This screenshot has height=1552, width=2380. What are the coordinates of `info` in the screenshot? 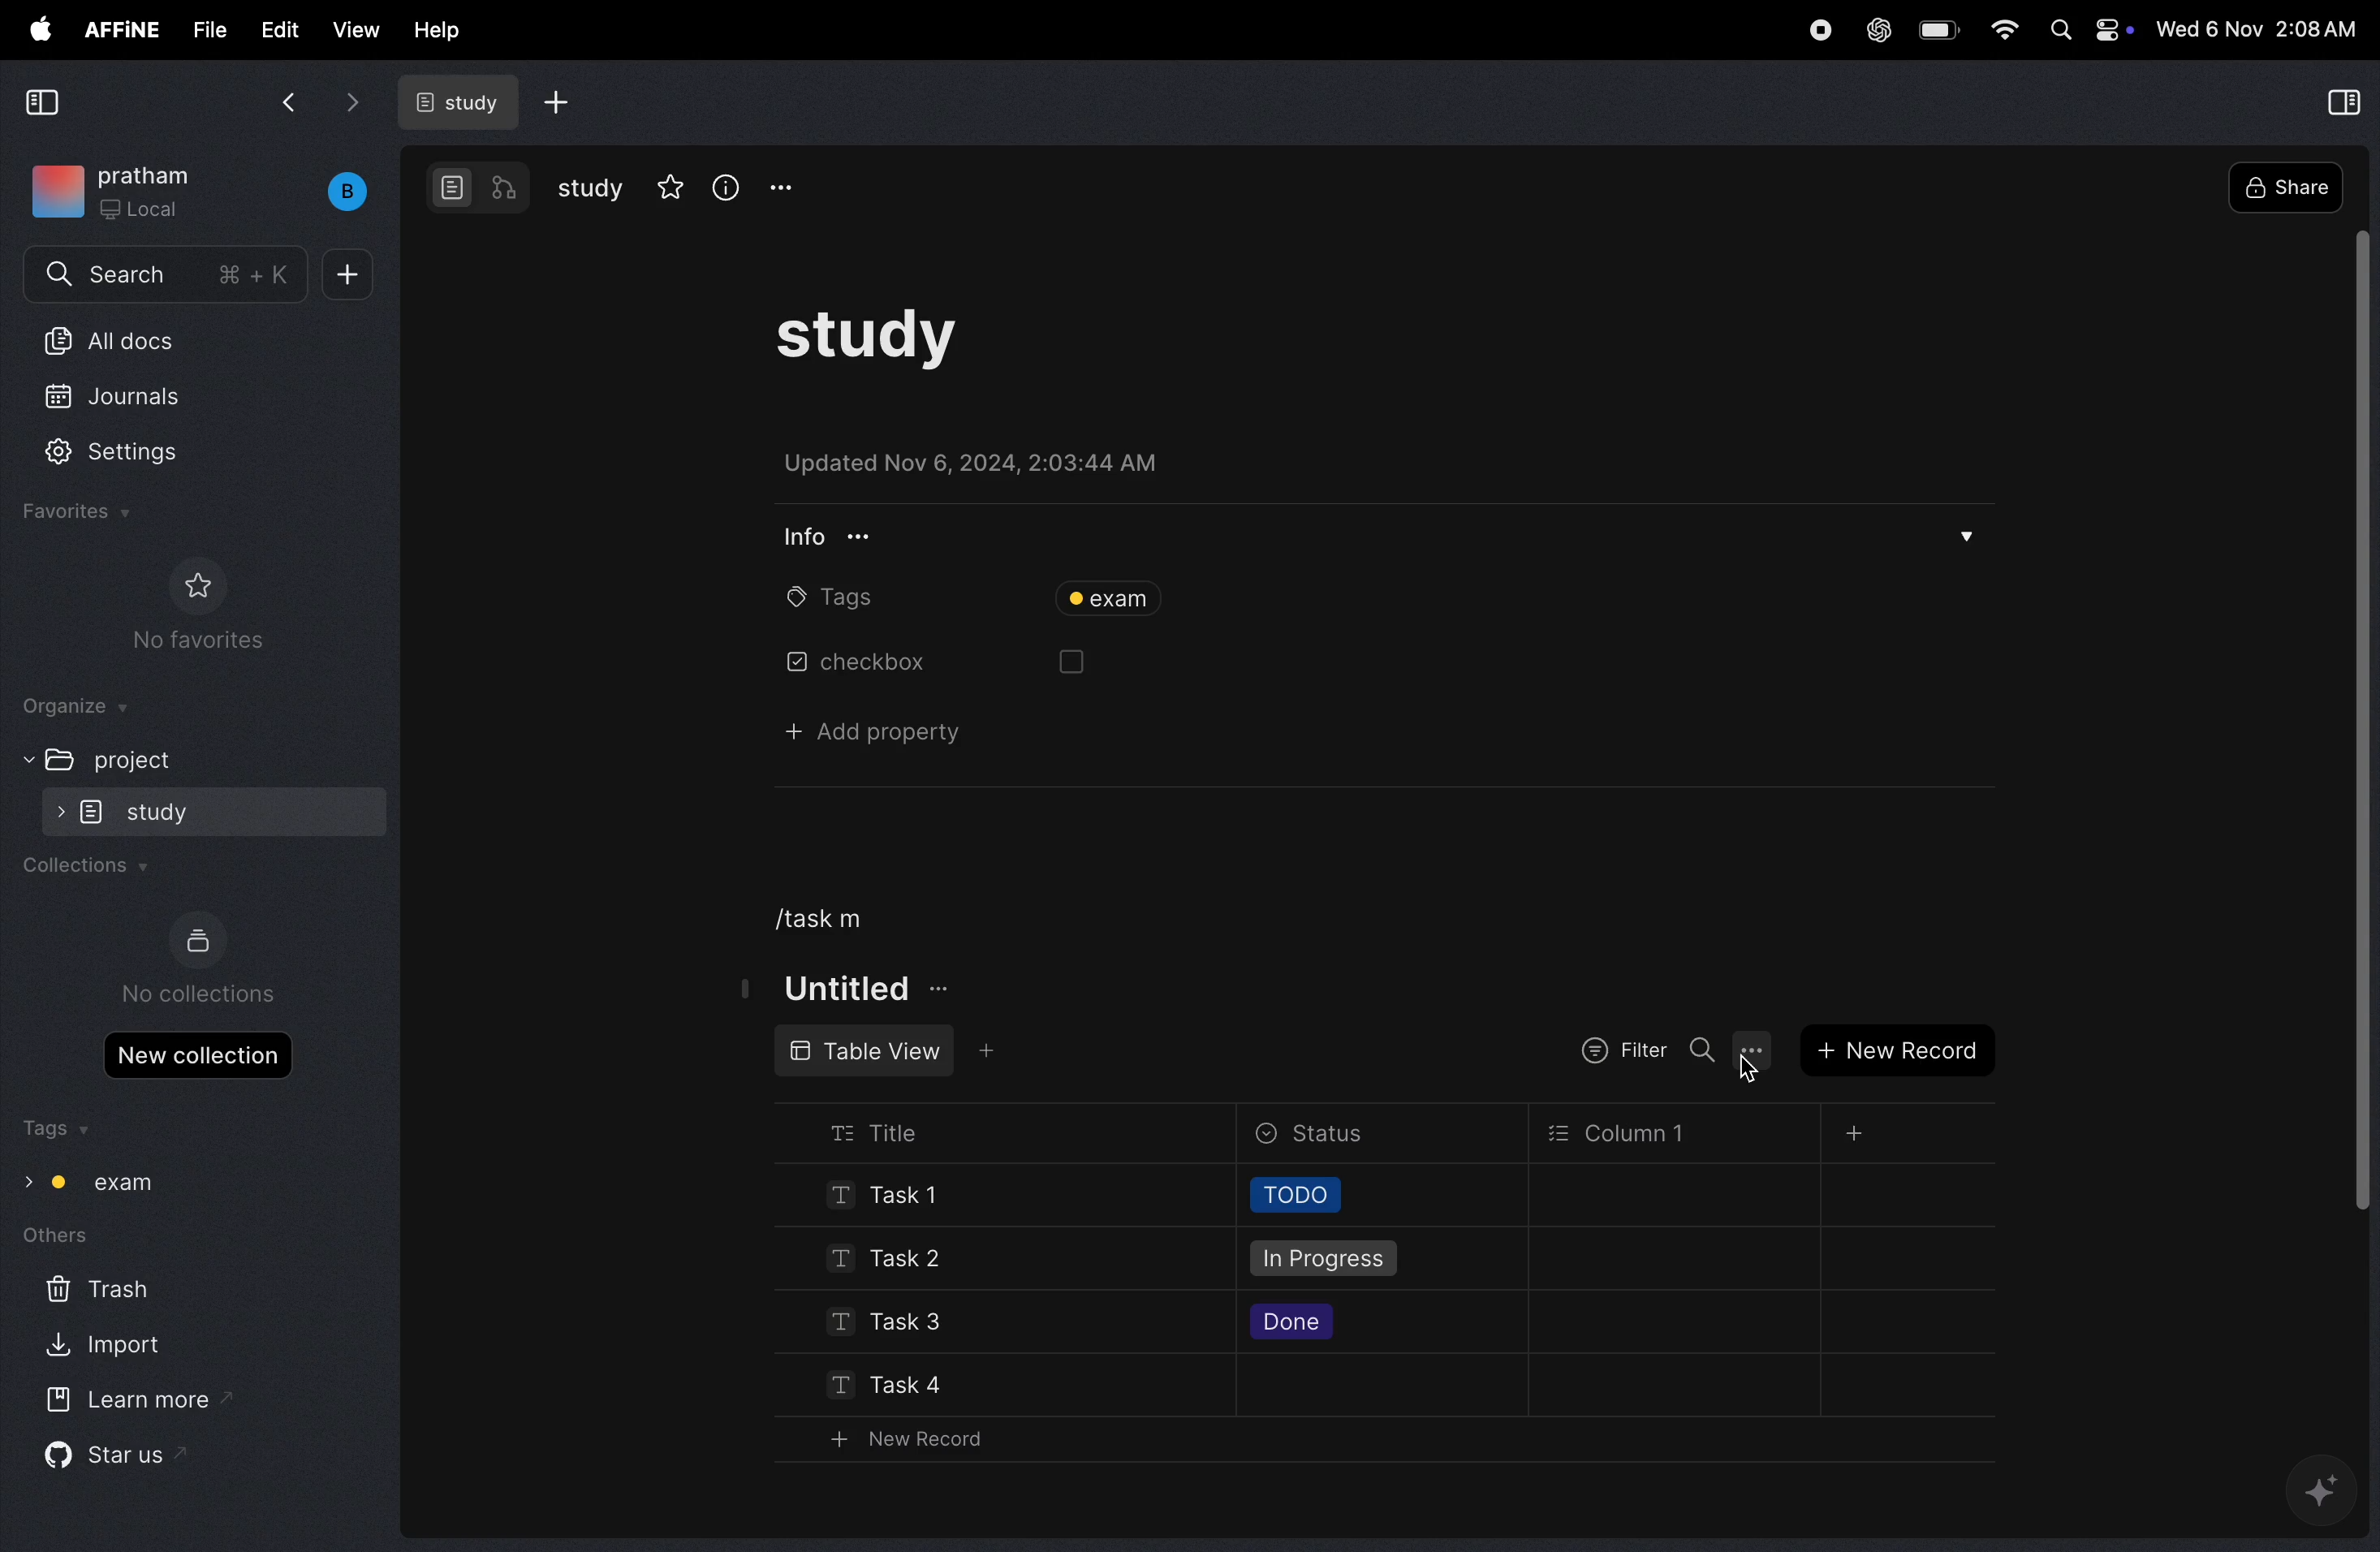 It's located at (725, 187).